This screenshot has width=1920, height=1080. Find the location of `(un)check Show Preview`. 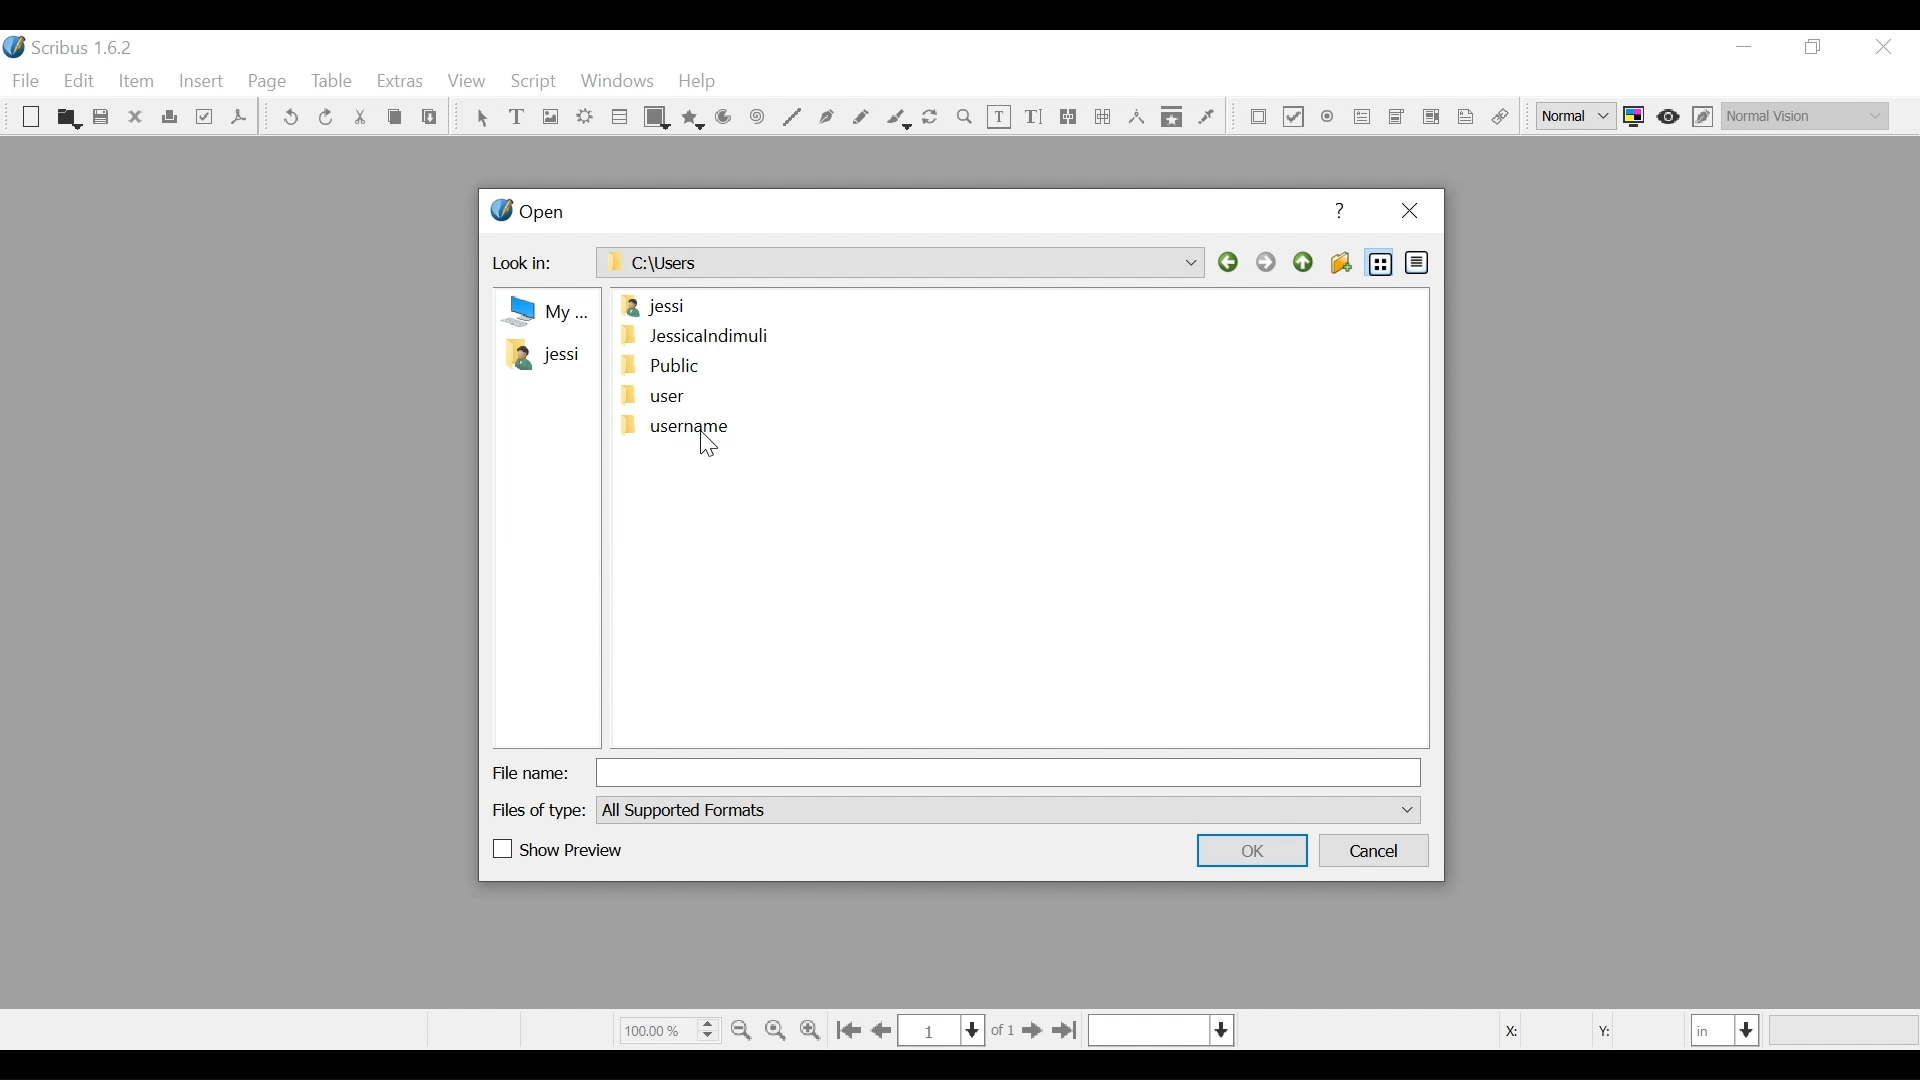

(un)check Show Preview is located at coordinates (559, 851).